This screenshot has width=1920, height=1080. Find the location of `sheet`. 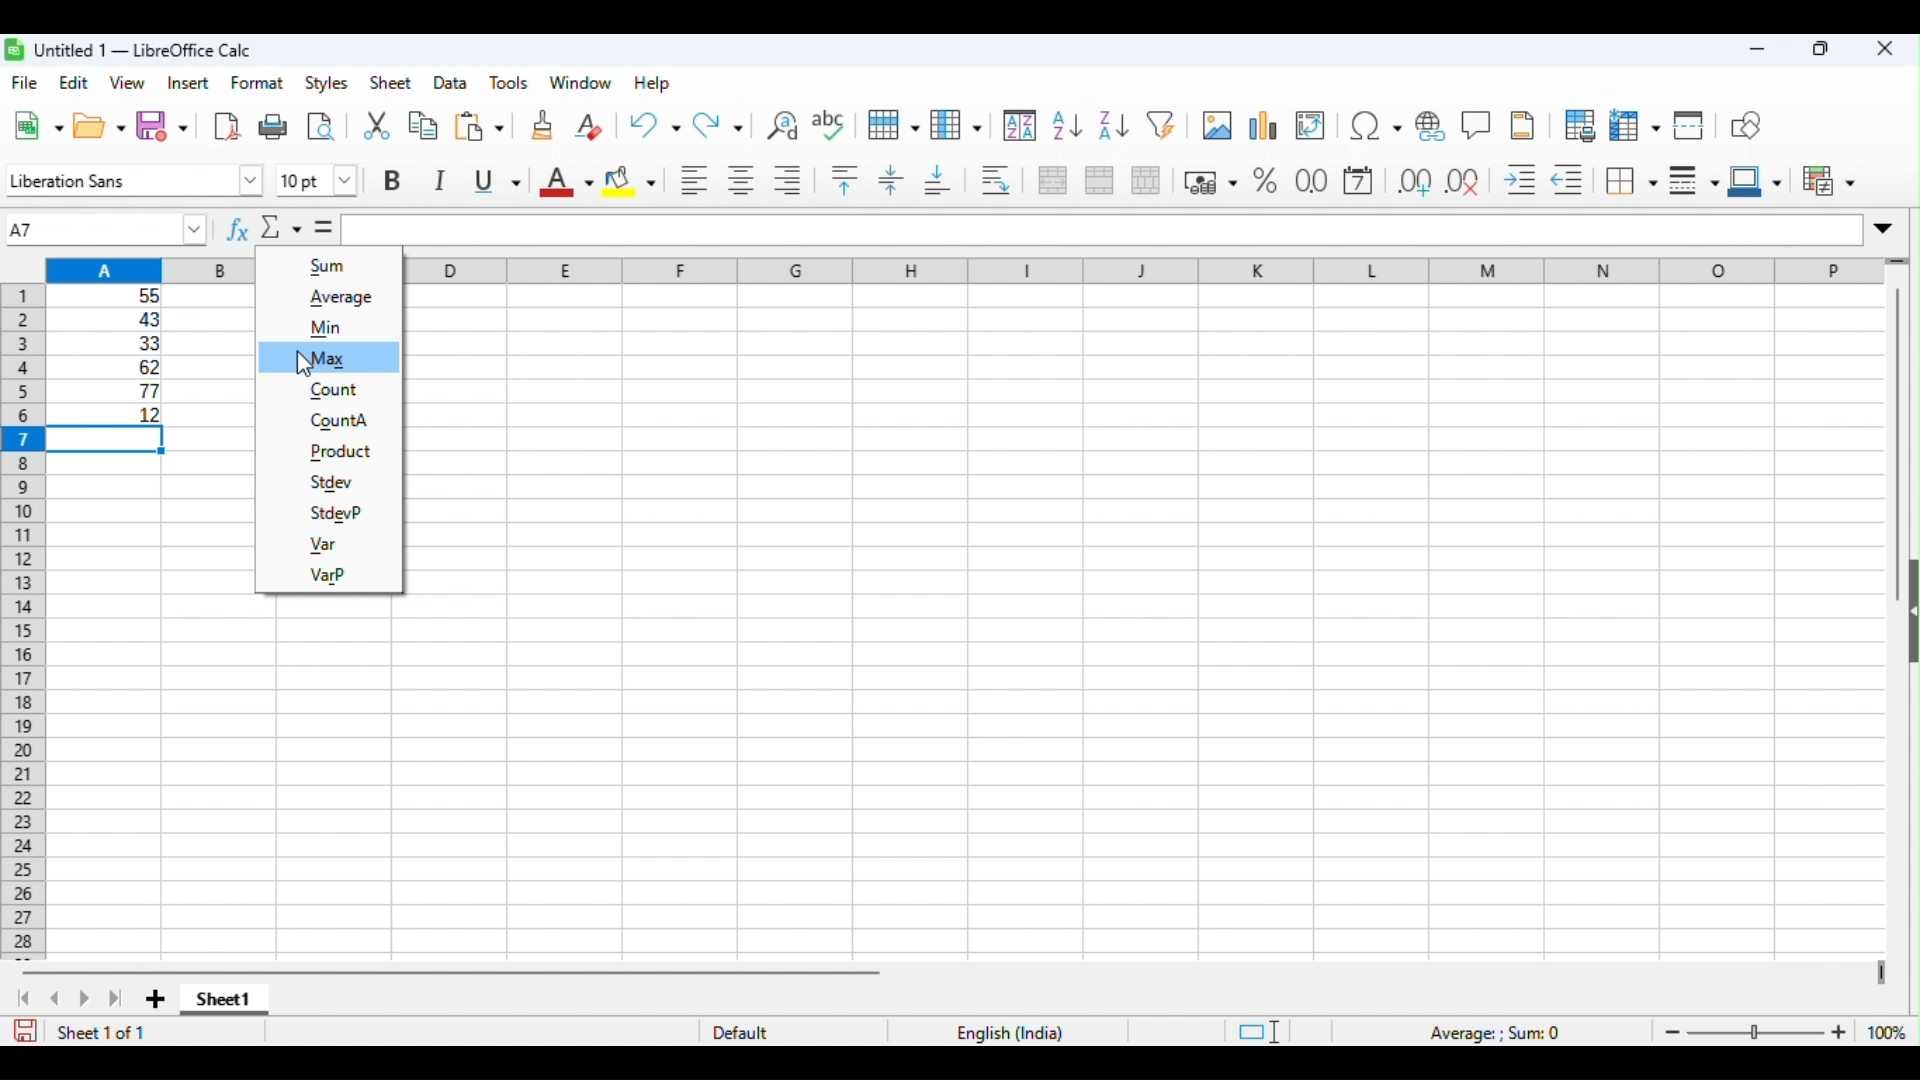

sheet is located at coordinates (390, 83).